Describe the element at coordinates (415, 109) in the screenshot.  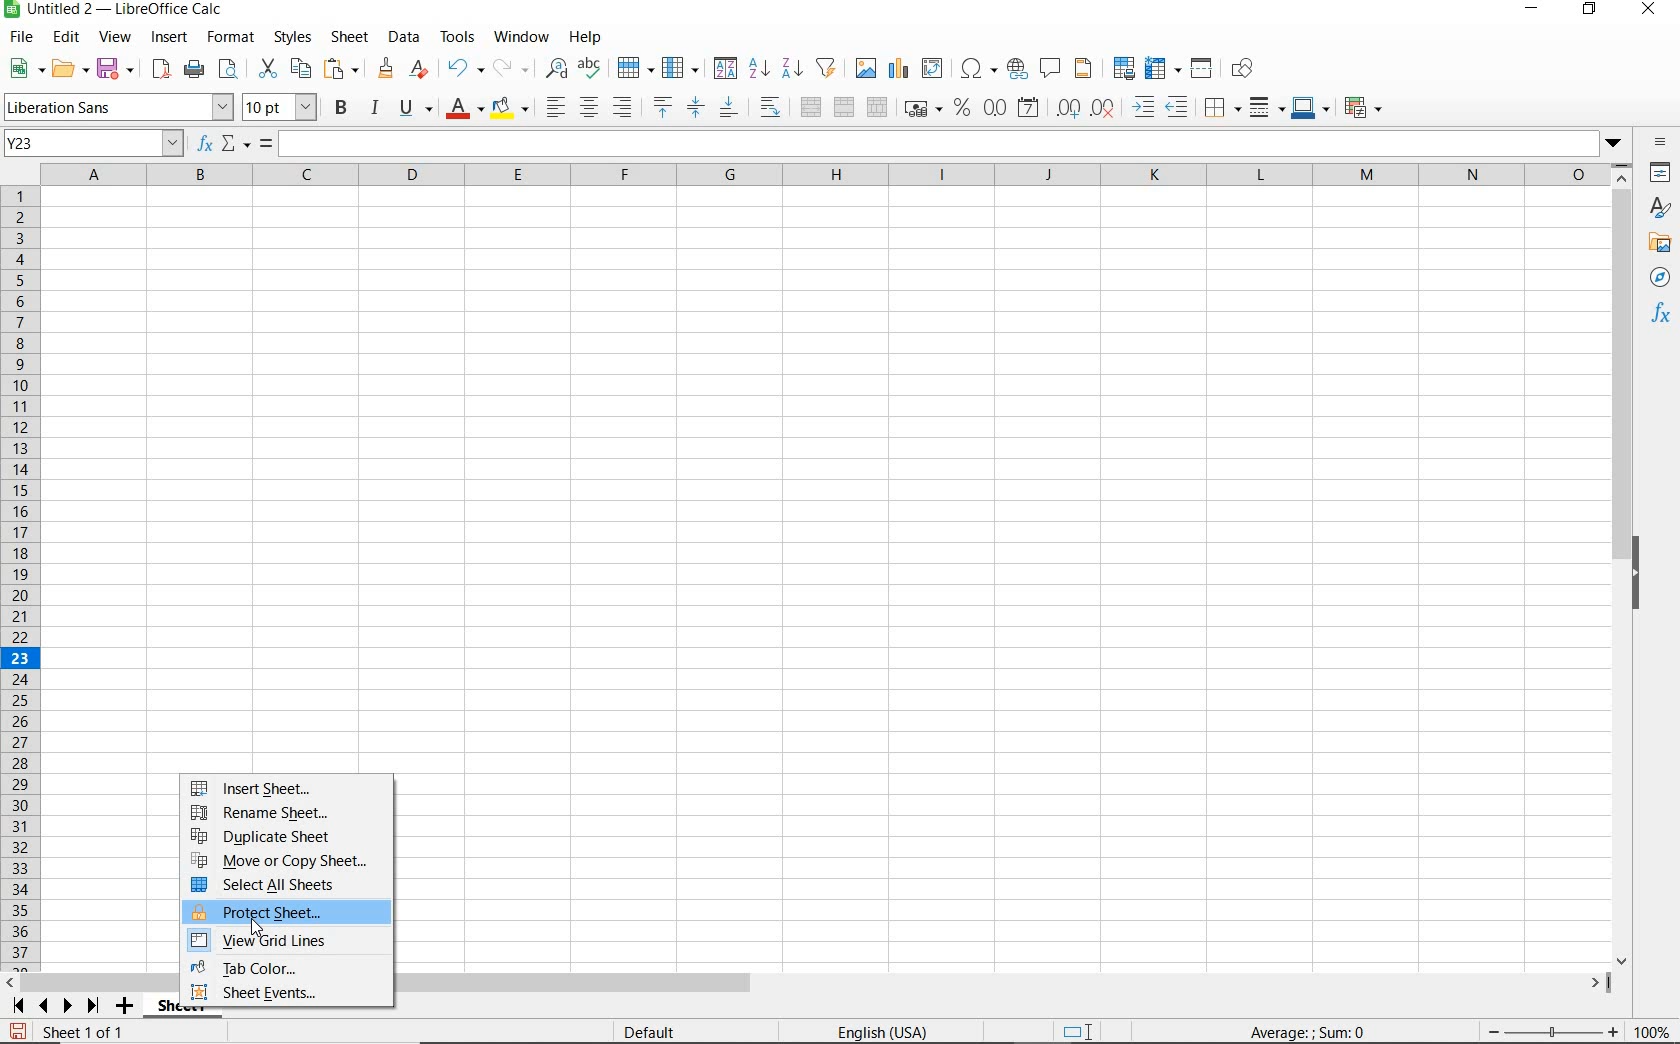
I see `UNDERLINE` at that location.